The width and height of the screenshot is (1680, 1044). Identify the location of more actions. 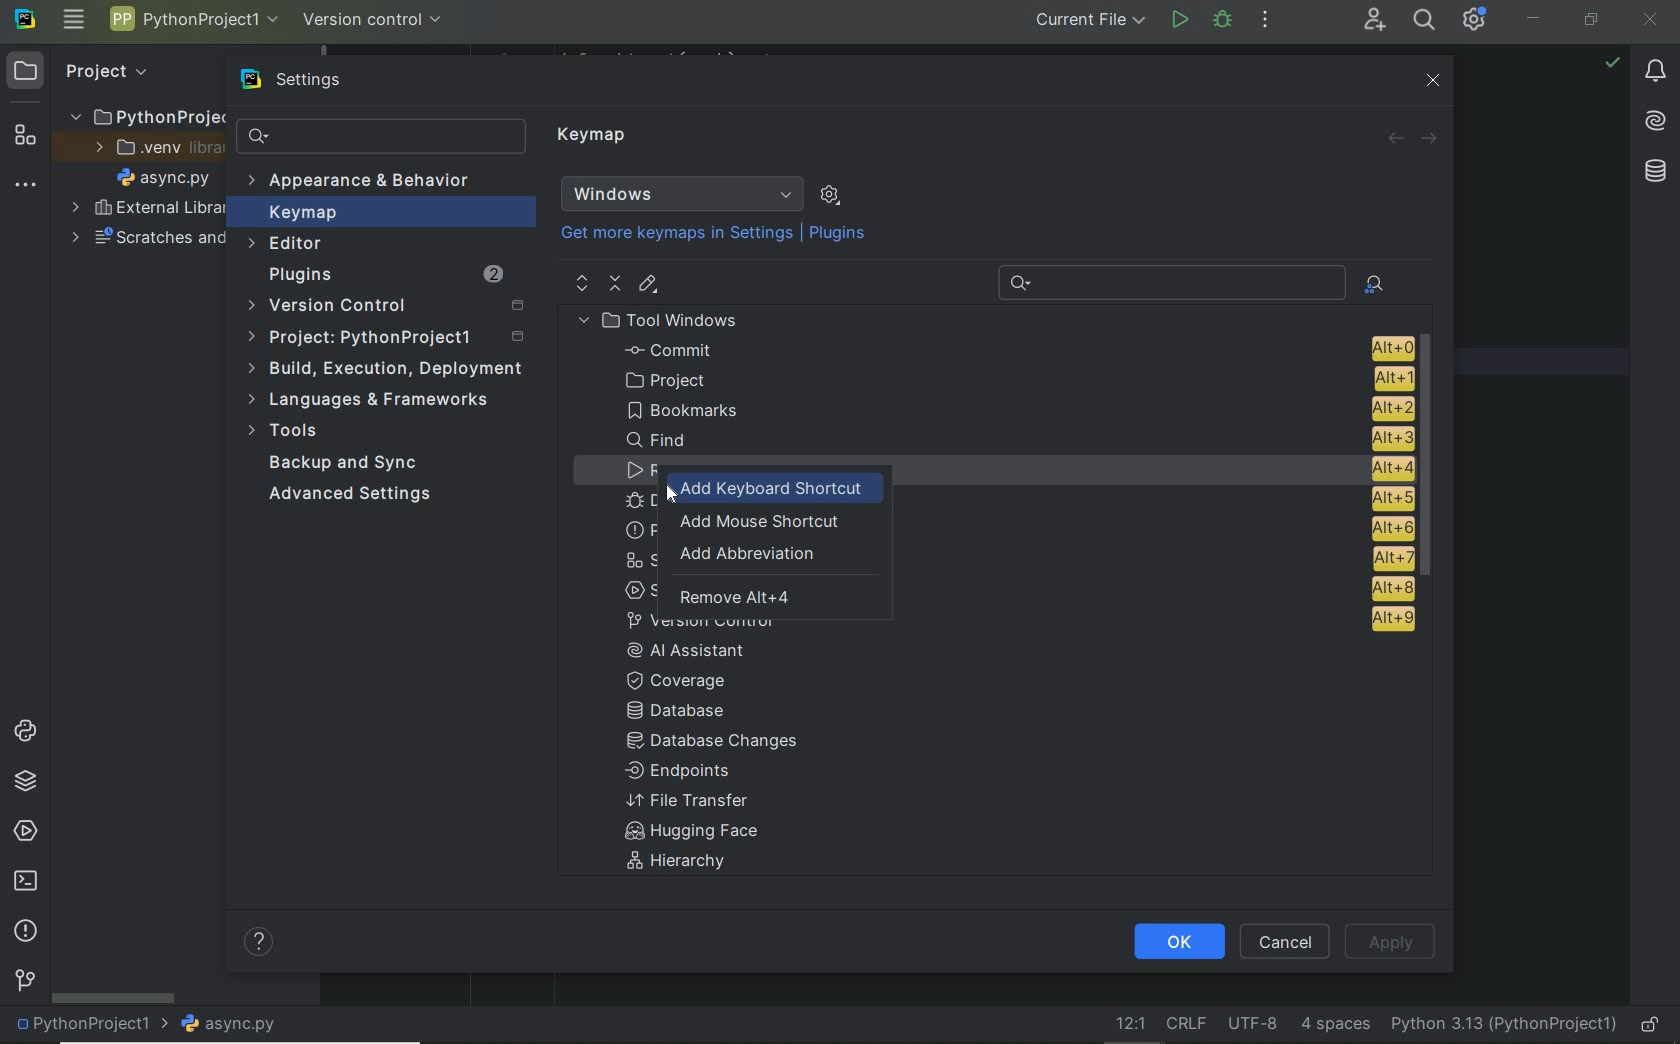
(1265, 21).